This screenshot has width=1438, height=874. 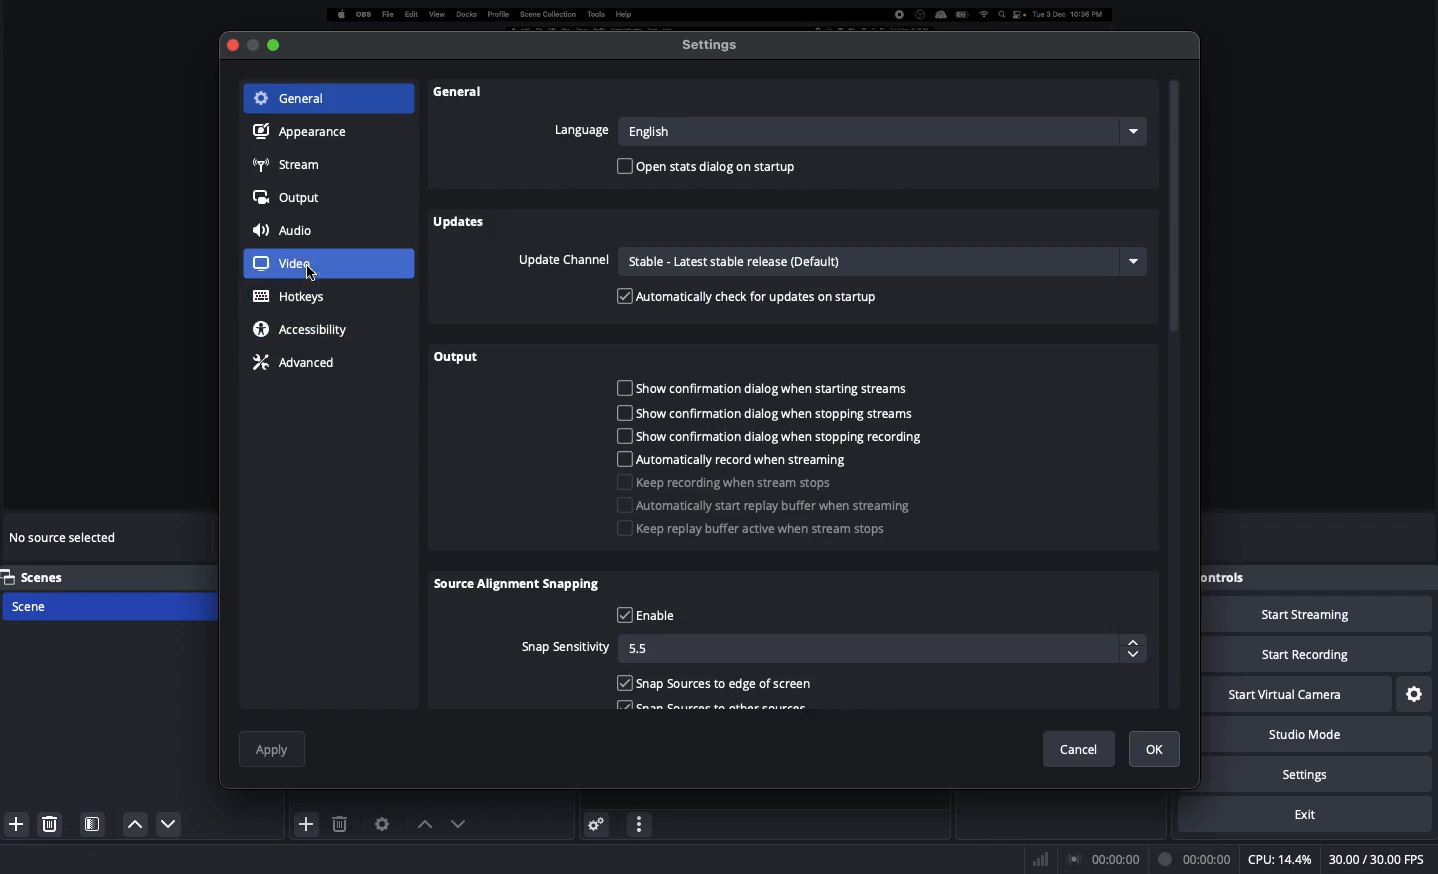 What do you see at coordinates (457, 93) in the screenshot?
I see `General ` at bounding box center [457, 93].